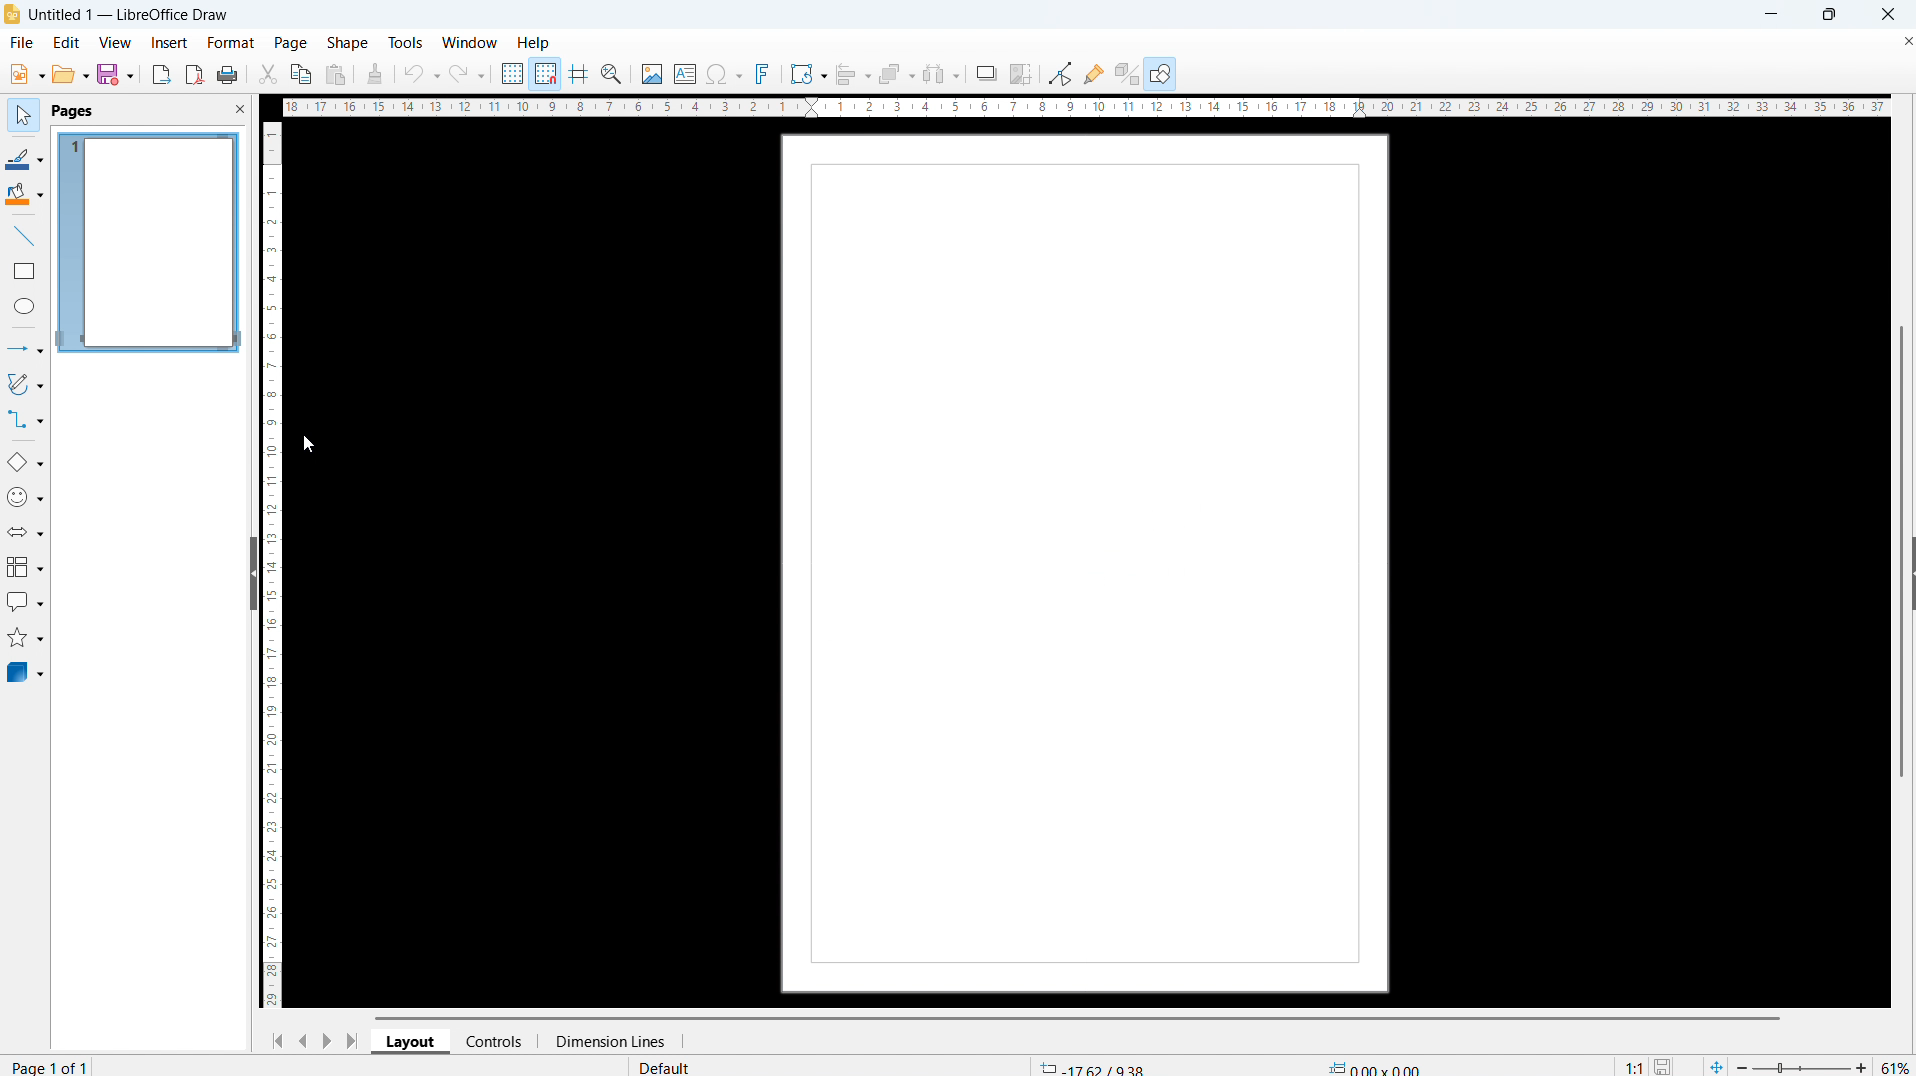 Image resolution: width=1916 pixels, height=1076 pixels. What do you see at coordinates (114, 44) in the screenshot?
I see `view` at bounding box center [114, 44].